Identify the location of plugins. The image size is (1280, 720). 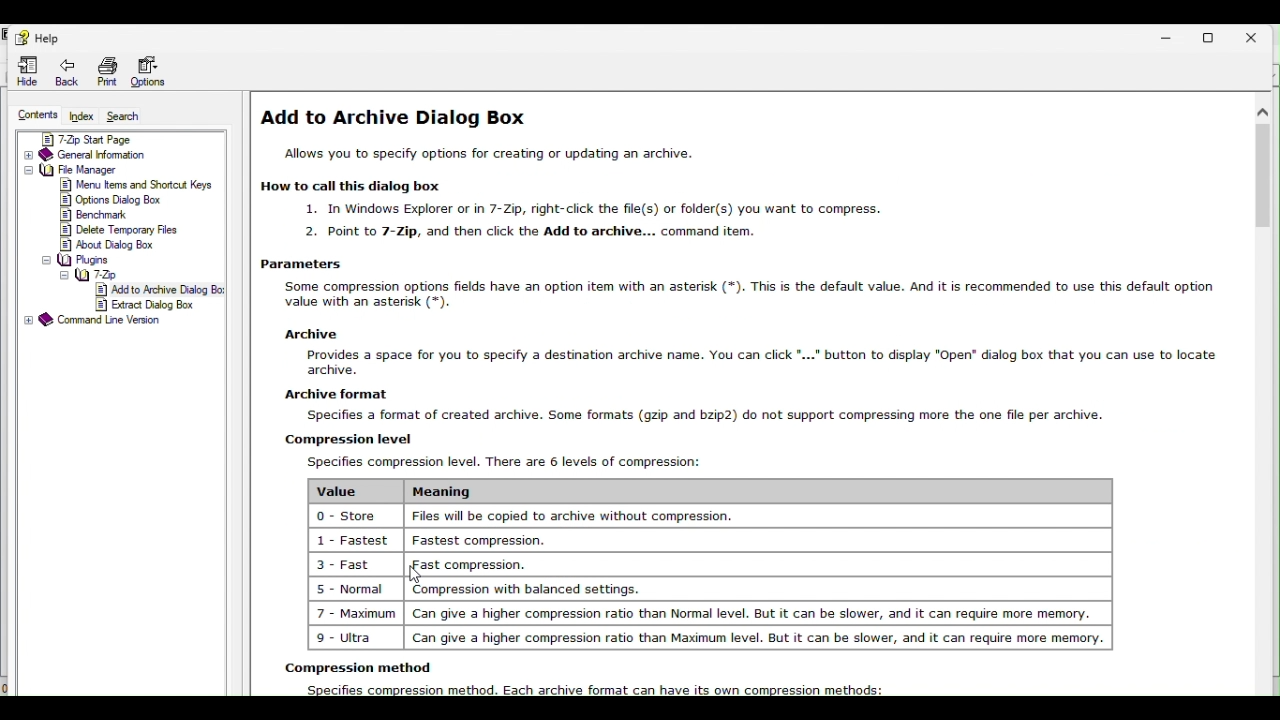
(76, 261).